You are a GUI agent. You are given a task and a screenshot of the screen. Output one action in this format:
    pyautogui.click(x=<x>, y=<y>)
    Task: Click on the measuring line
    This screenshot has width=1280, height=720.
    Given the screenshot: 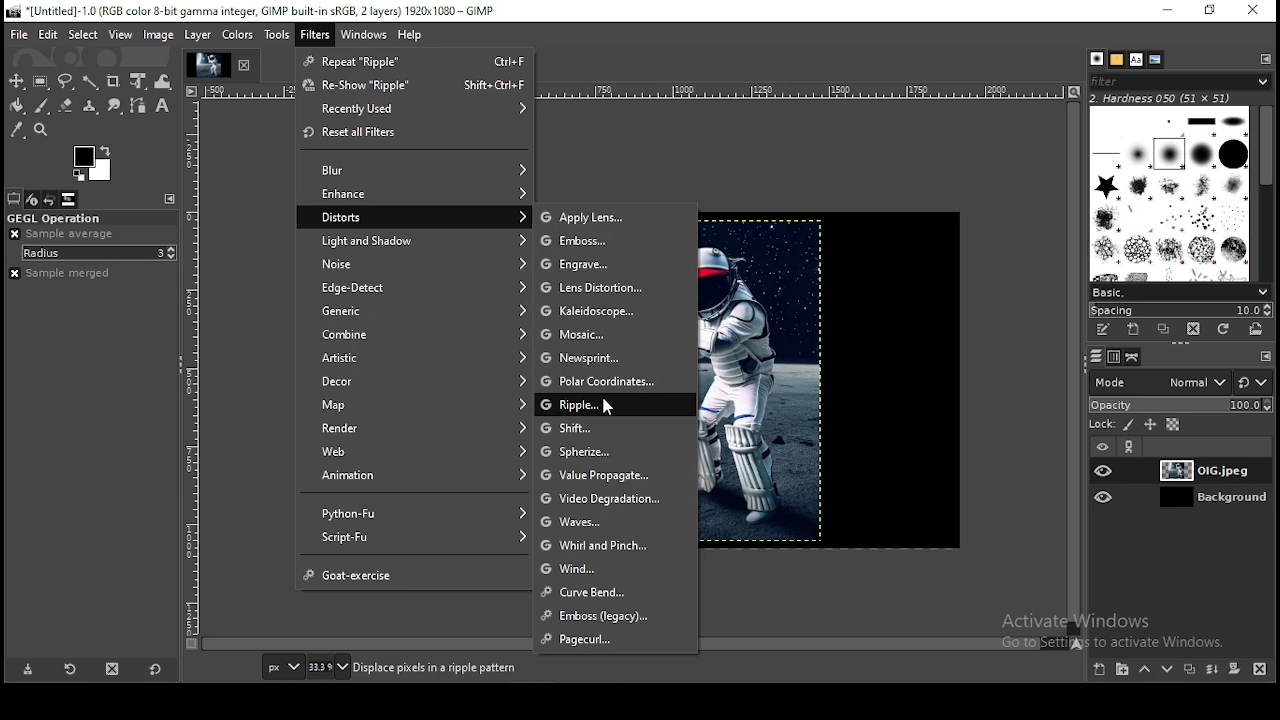 What is the action you would take?
    pyautogui.click(x=810, y=91)
    